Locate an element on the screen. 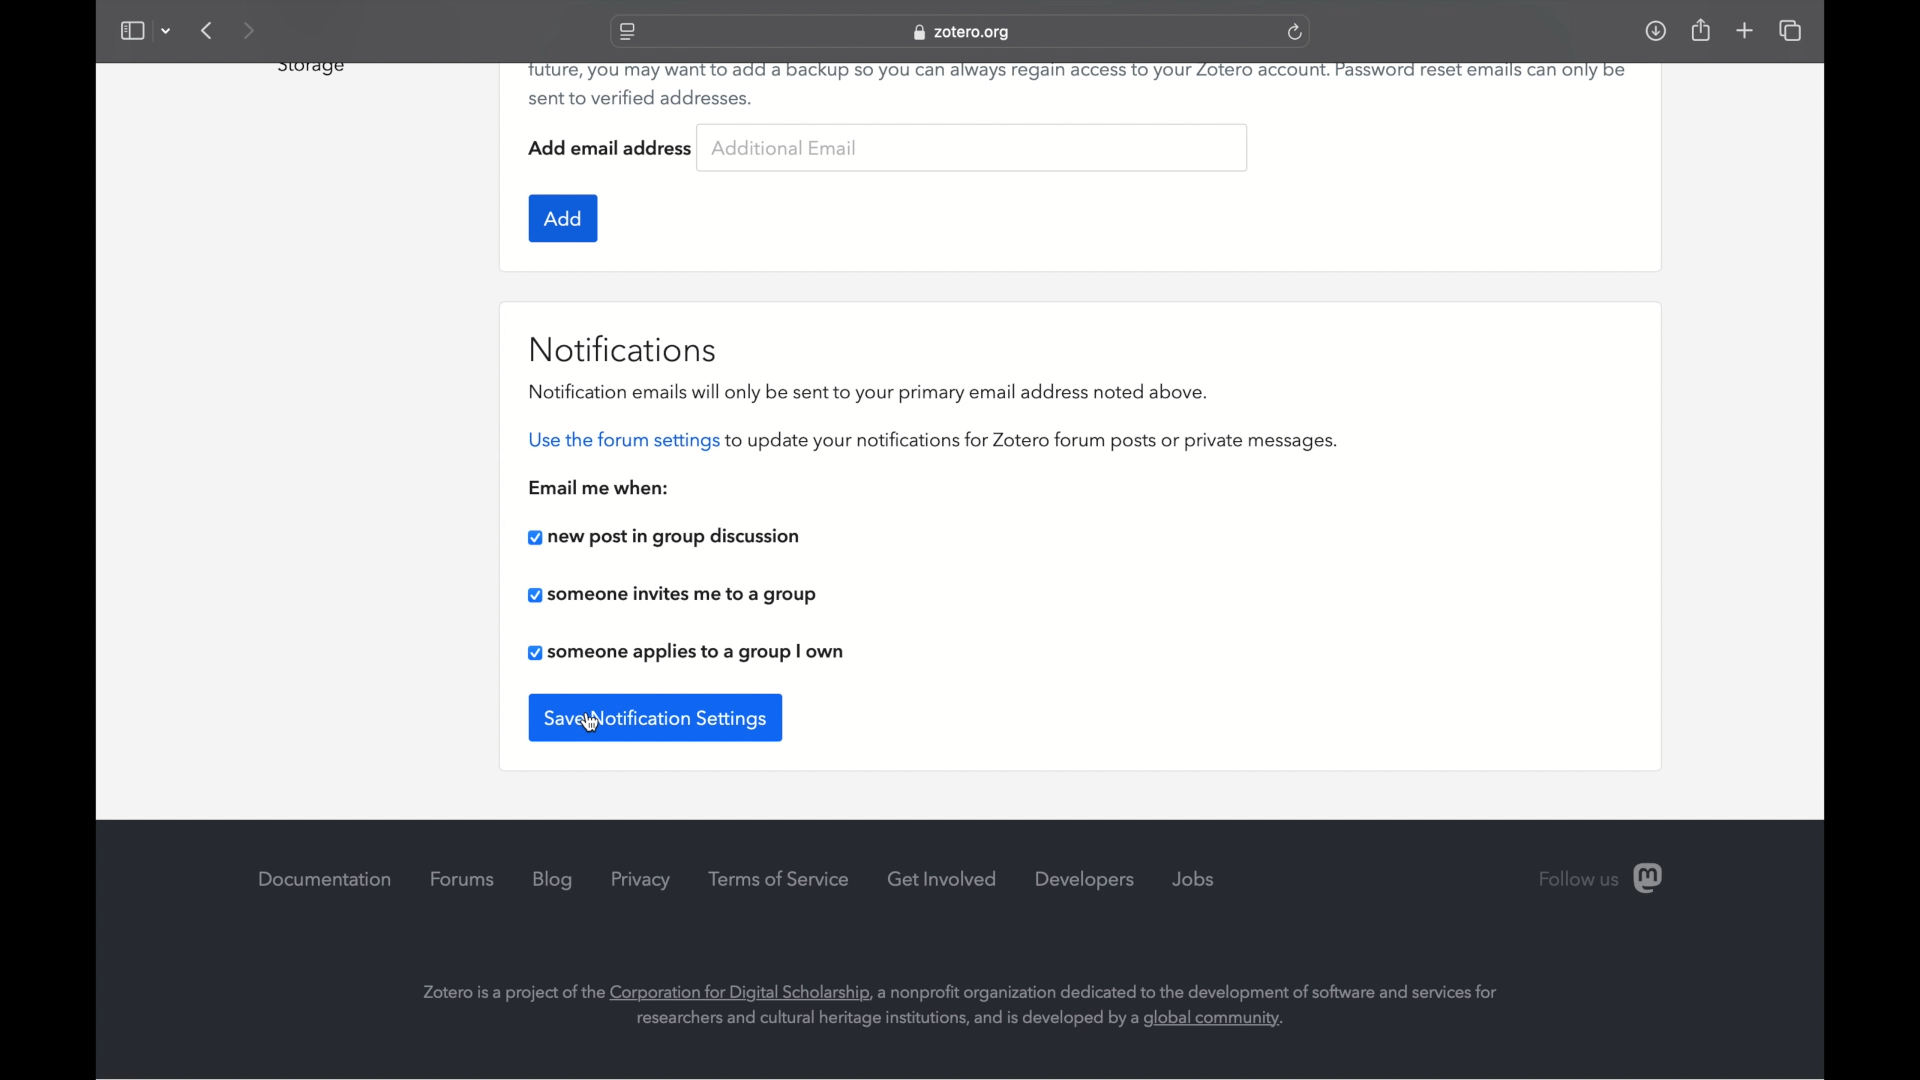 Image resolution: width=1920 pixels, height=1080 pixels. use the forum settings to update your notifications for zotero forum posts or private messages is located at coordinates (932, 441).